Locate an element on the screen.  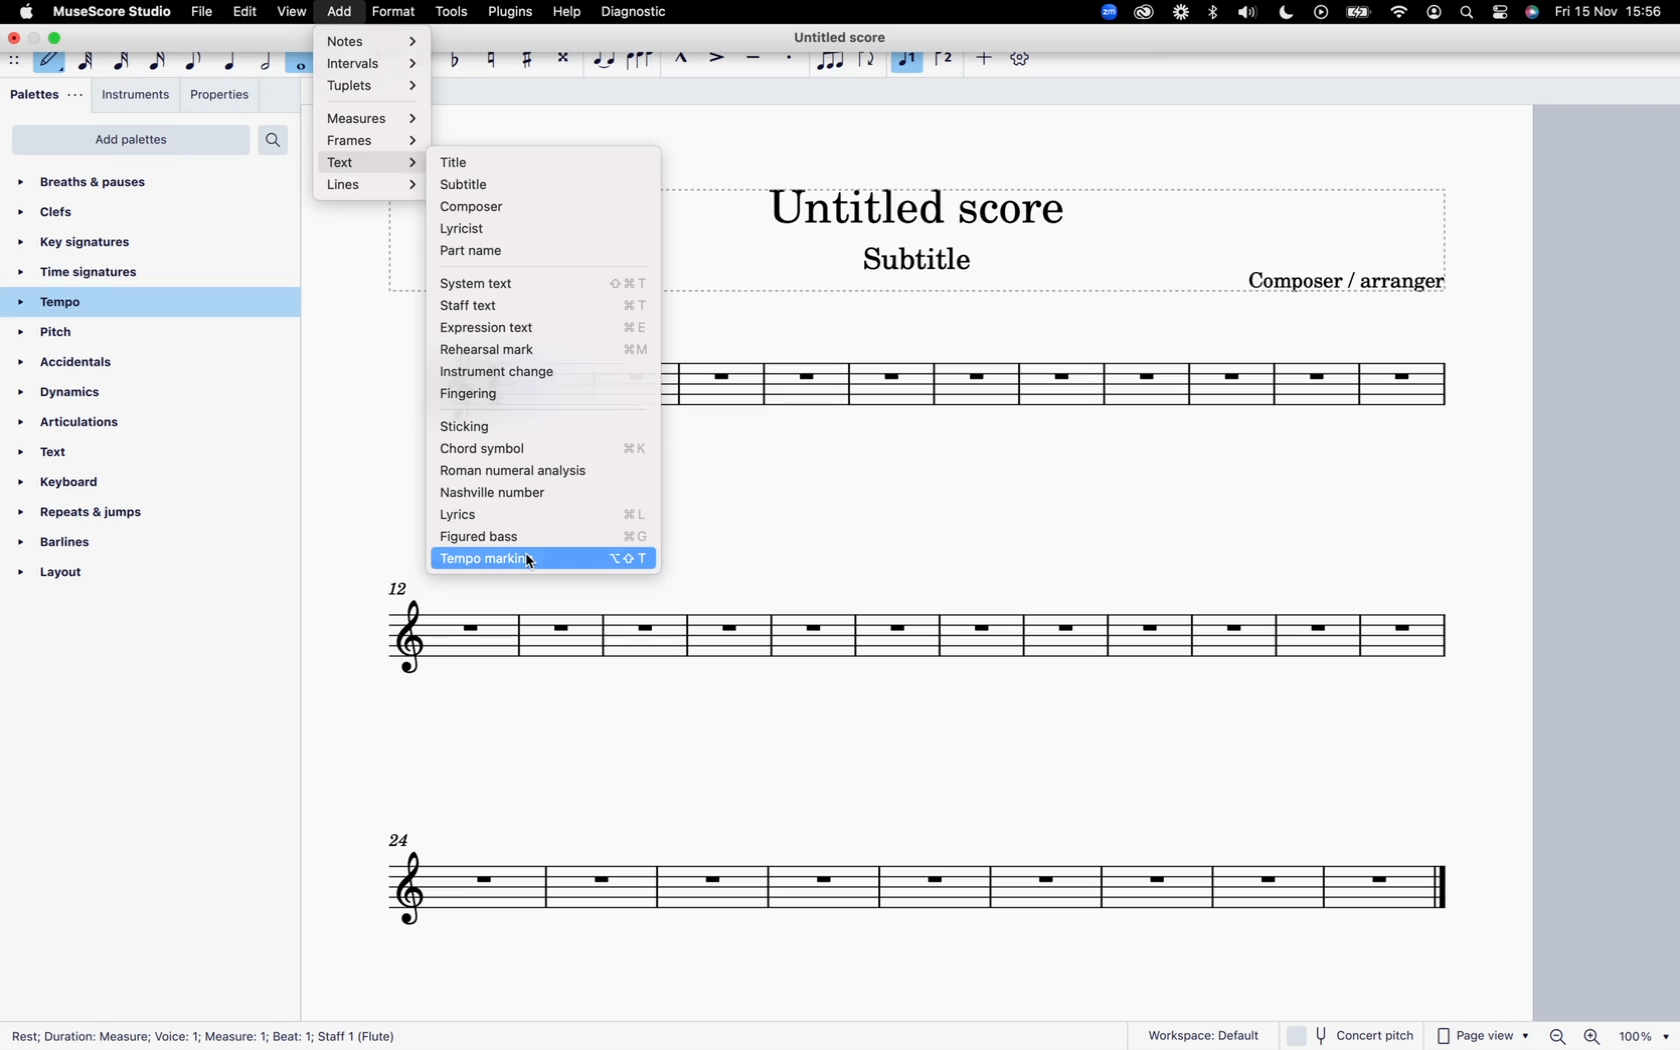
system text is located at coordinates (543, 280).